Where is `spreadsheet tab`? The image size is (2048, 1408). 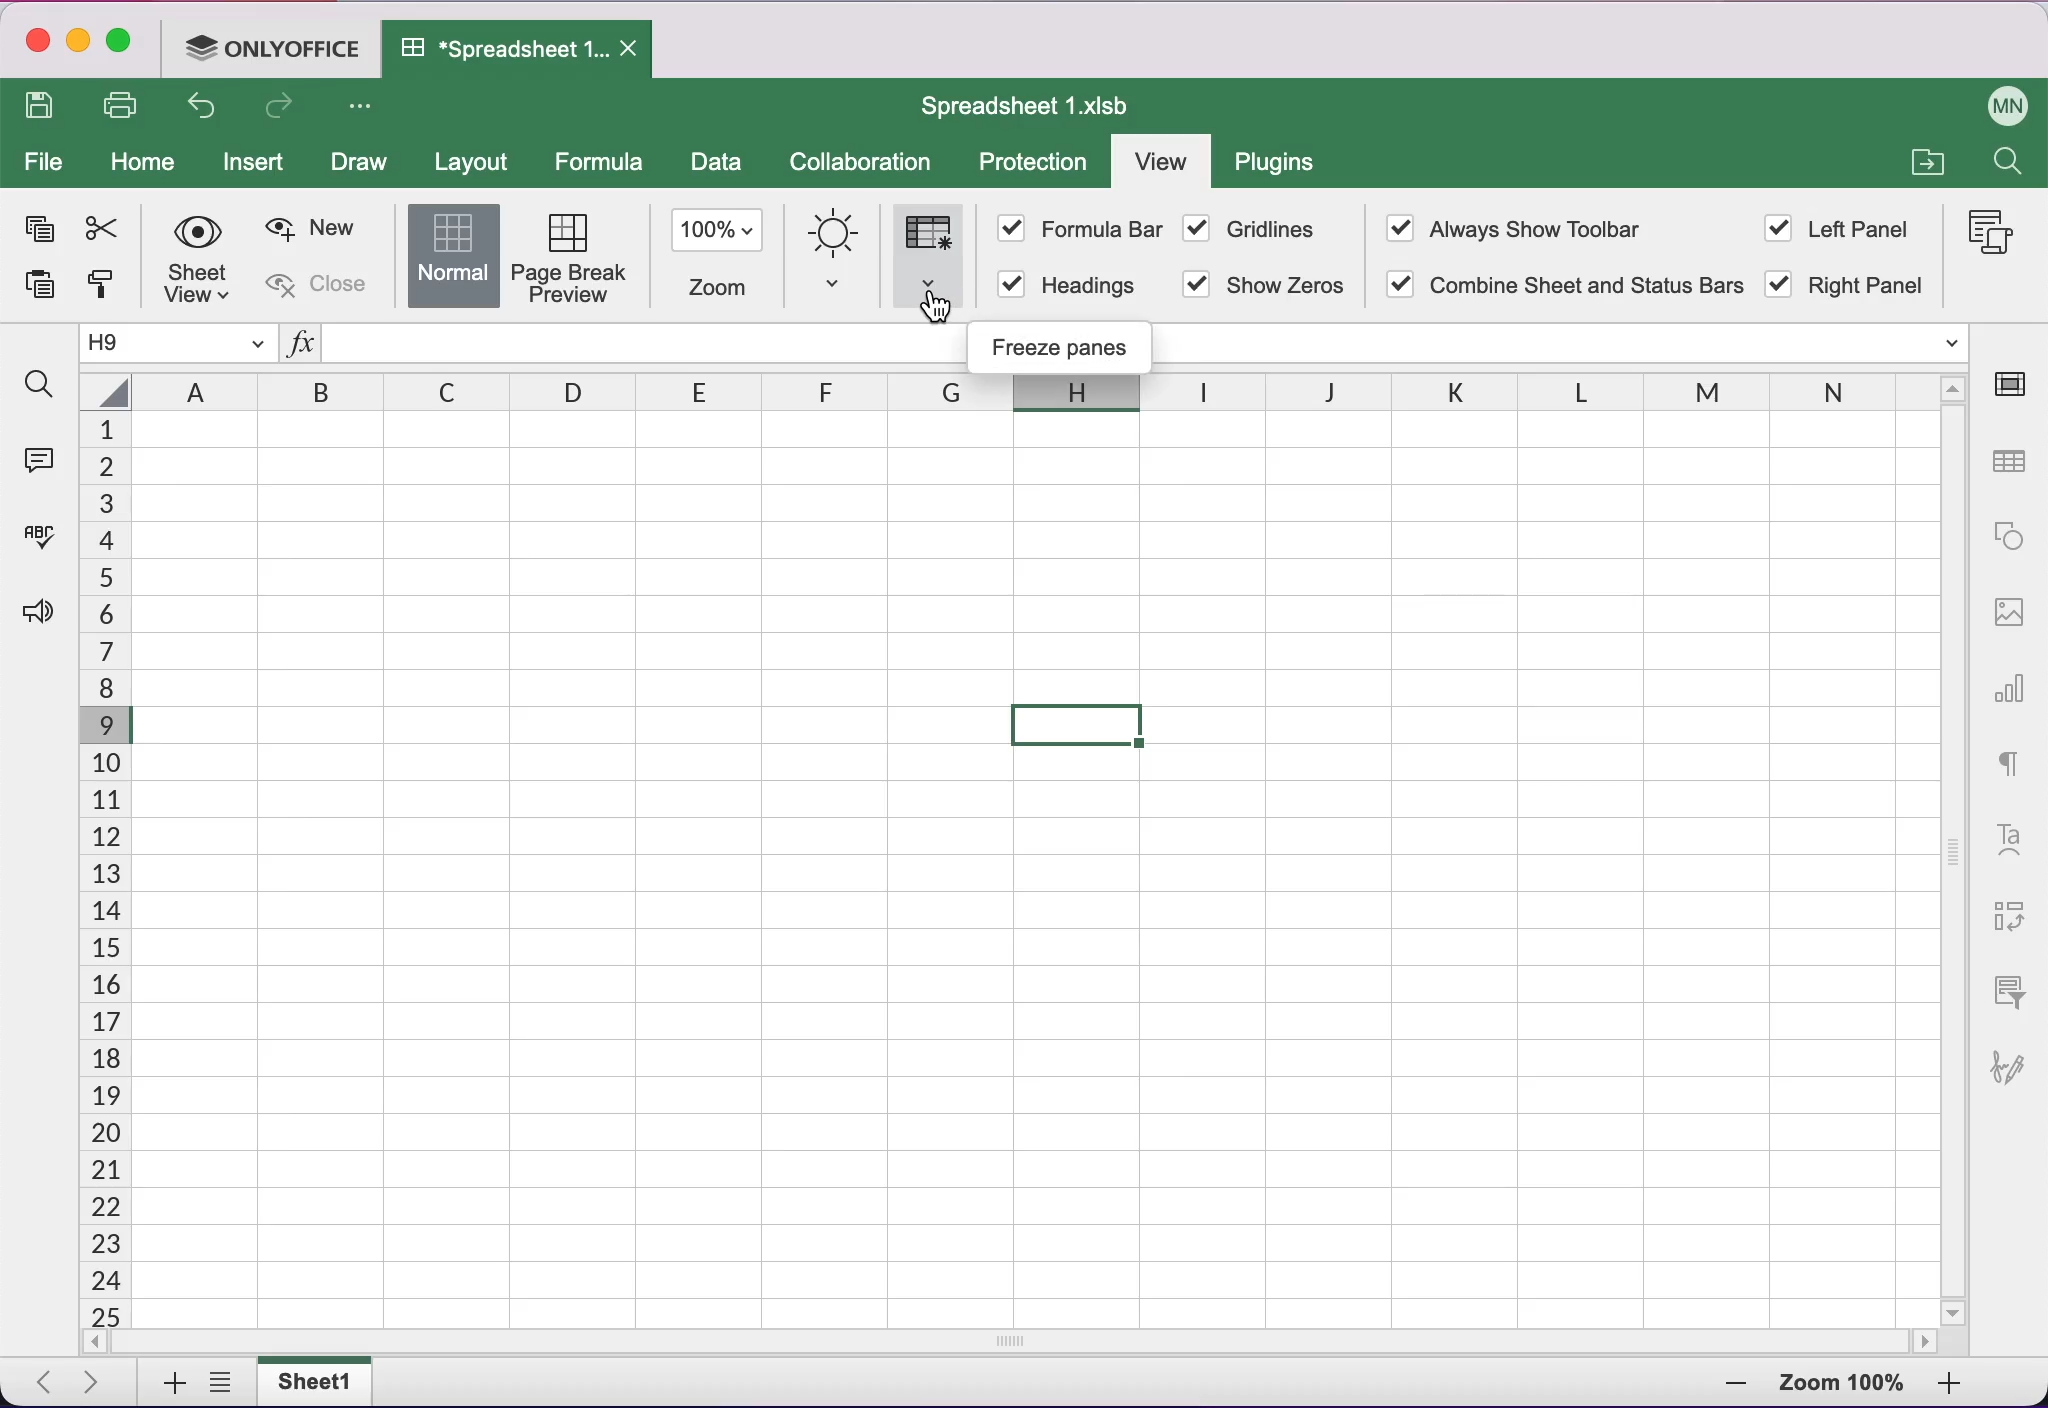
spreadsheet tab is located at coordinates (520, 50).